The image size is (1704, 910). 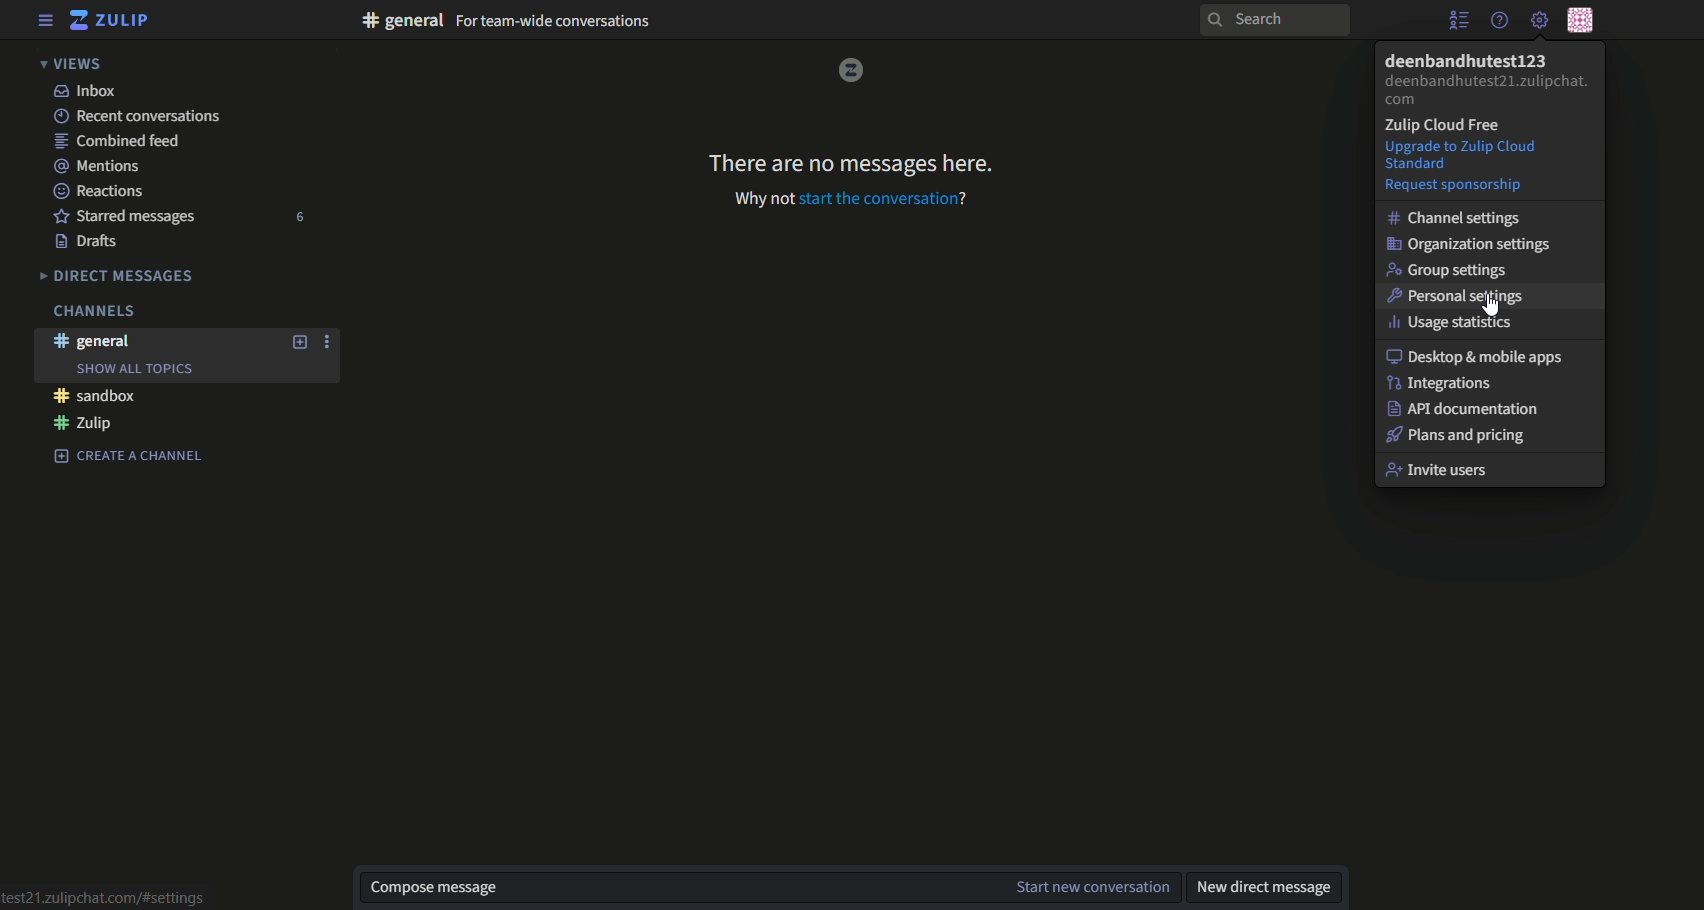 I want to click on Channel settings, so click(x=1457, y=217).